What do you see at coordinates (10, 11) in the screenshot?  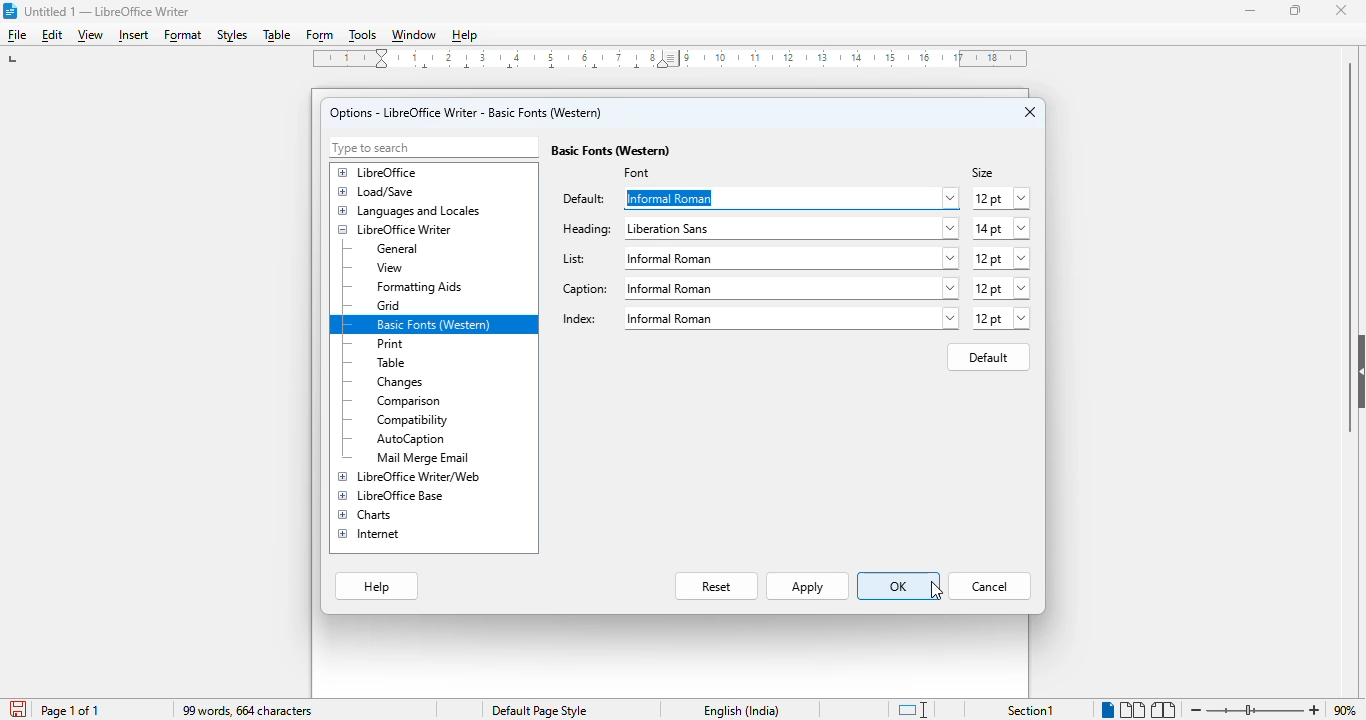 I see `logo` at bounding box center [10, 11].